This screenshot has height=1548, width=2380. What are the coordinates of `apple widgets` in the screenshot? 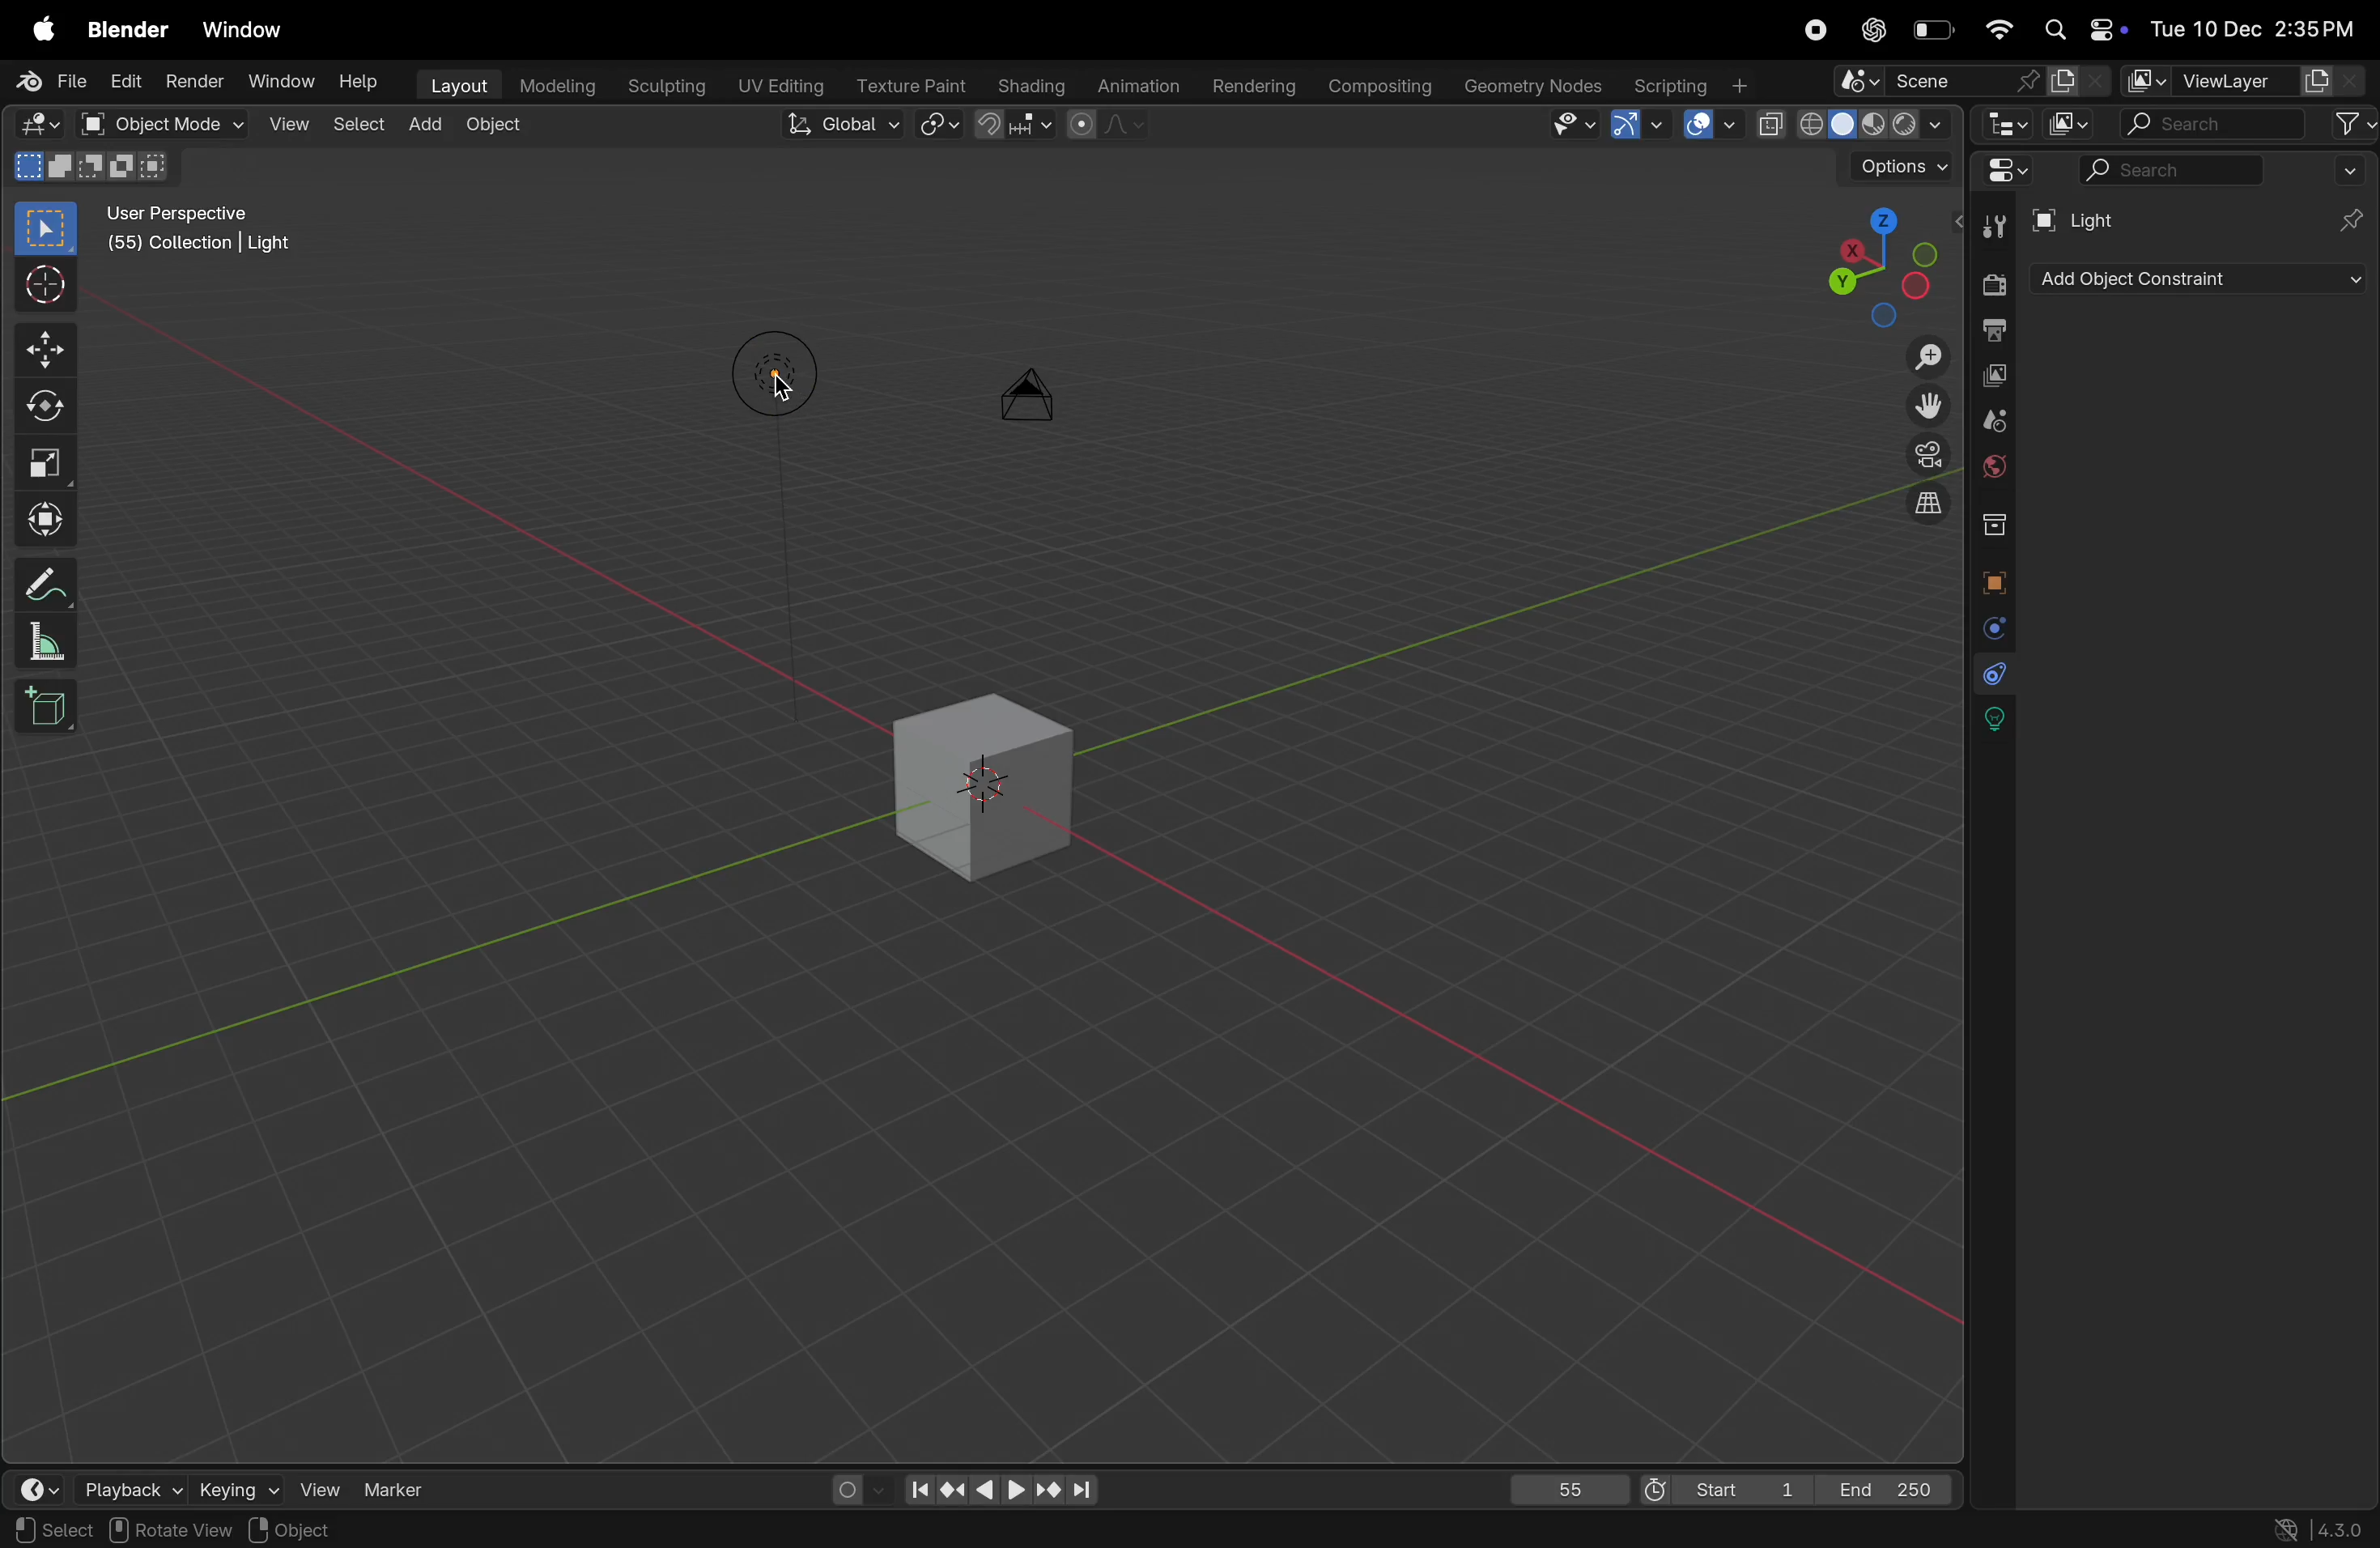 It's located at (2080, 28).